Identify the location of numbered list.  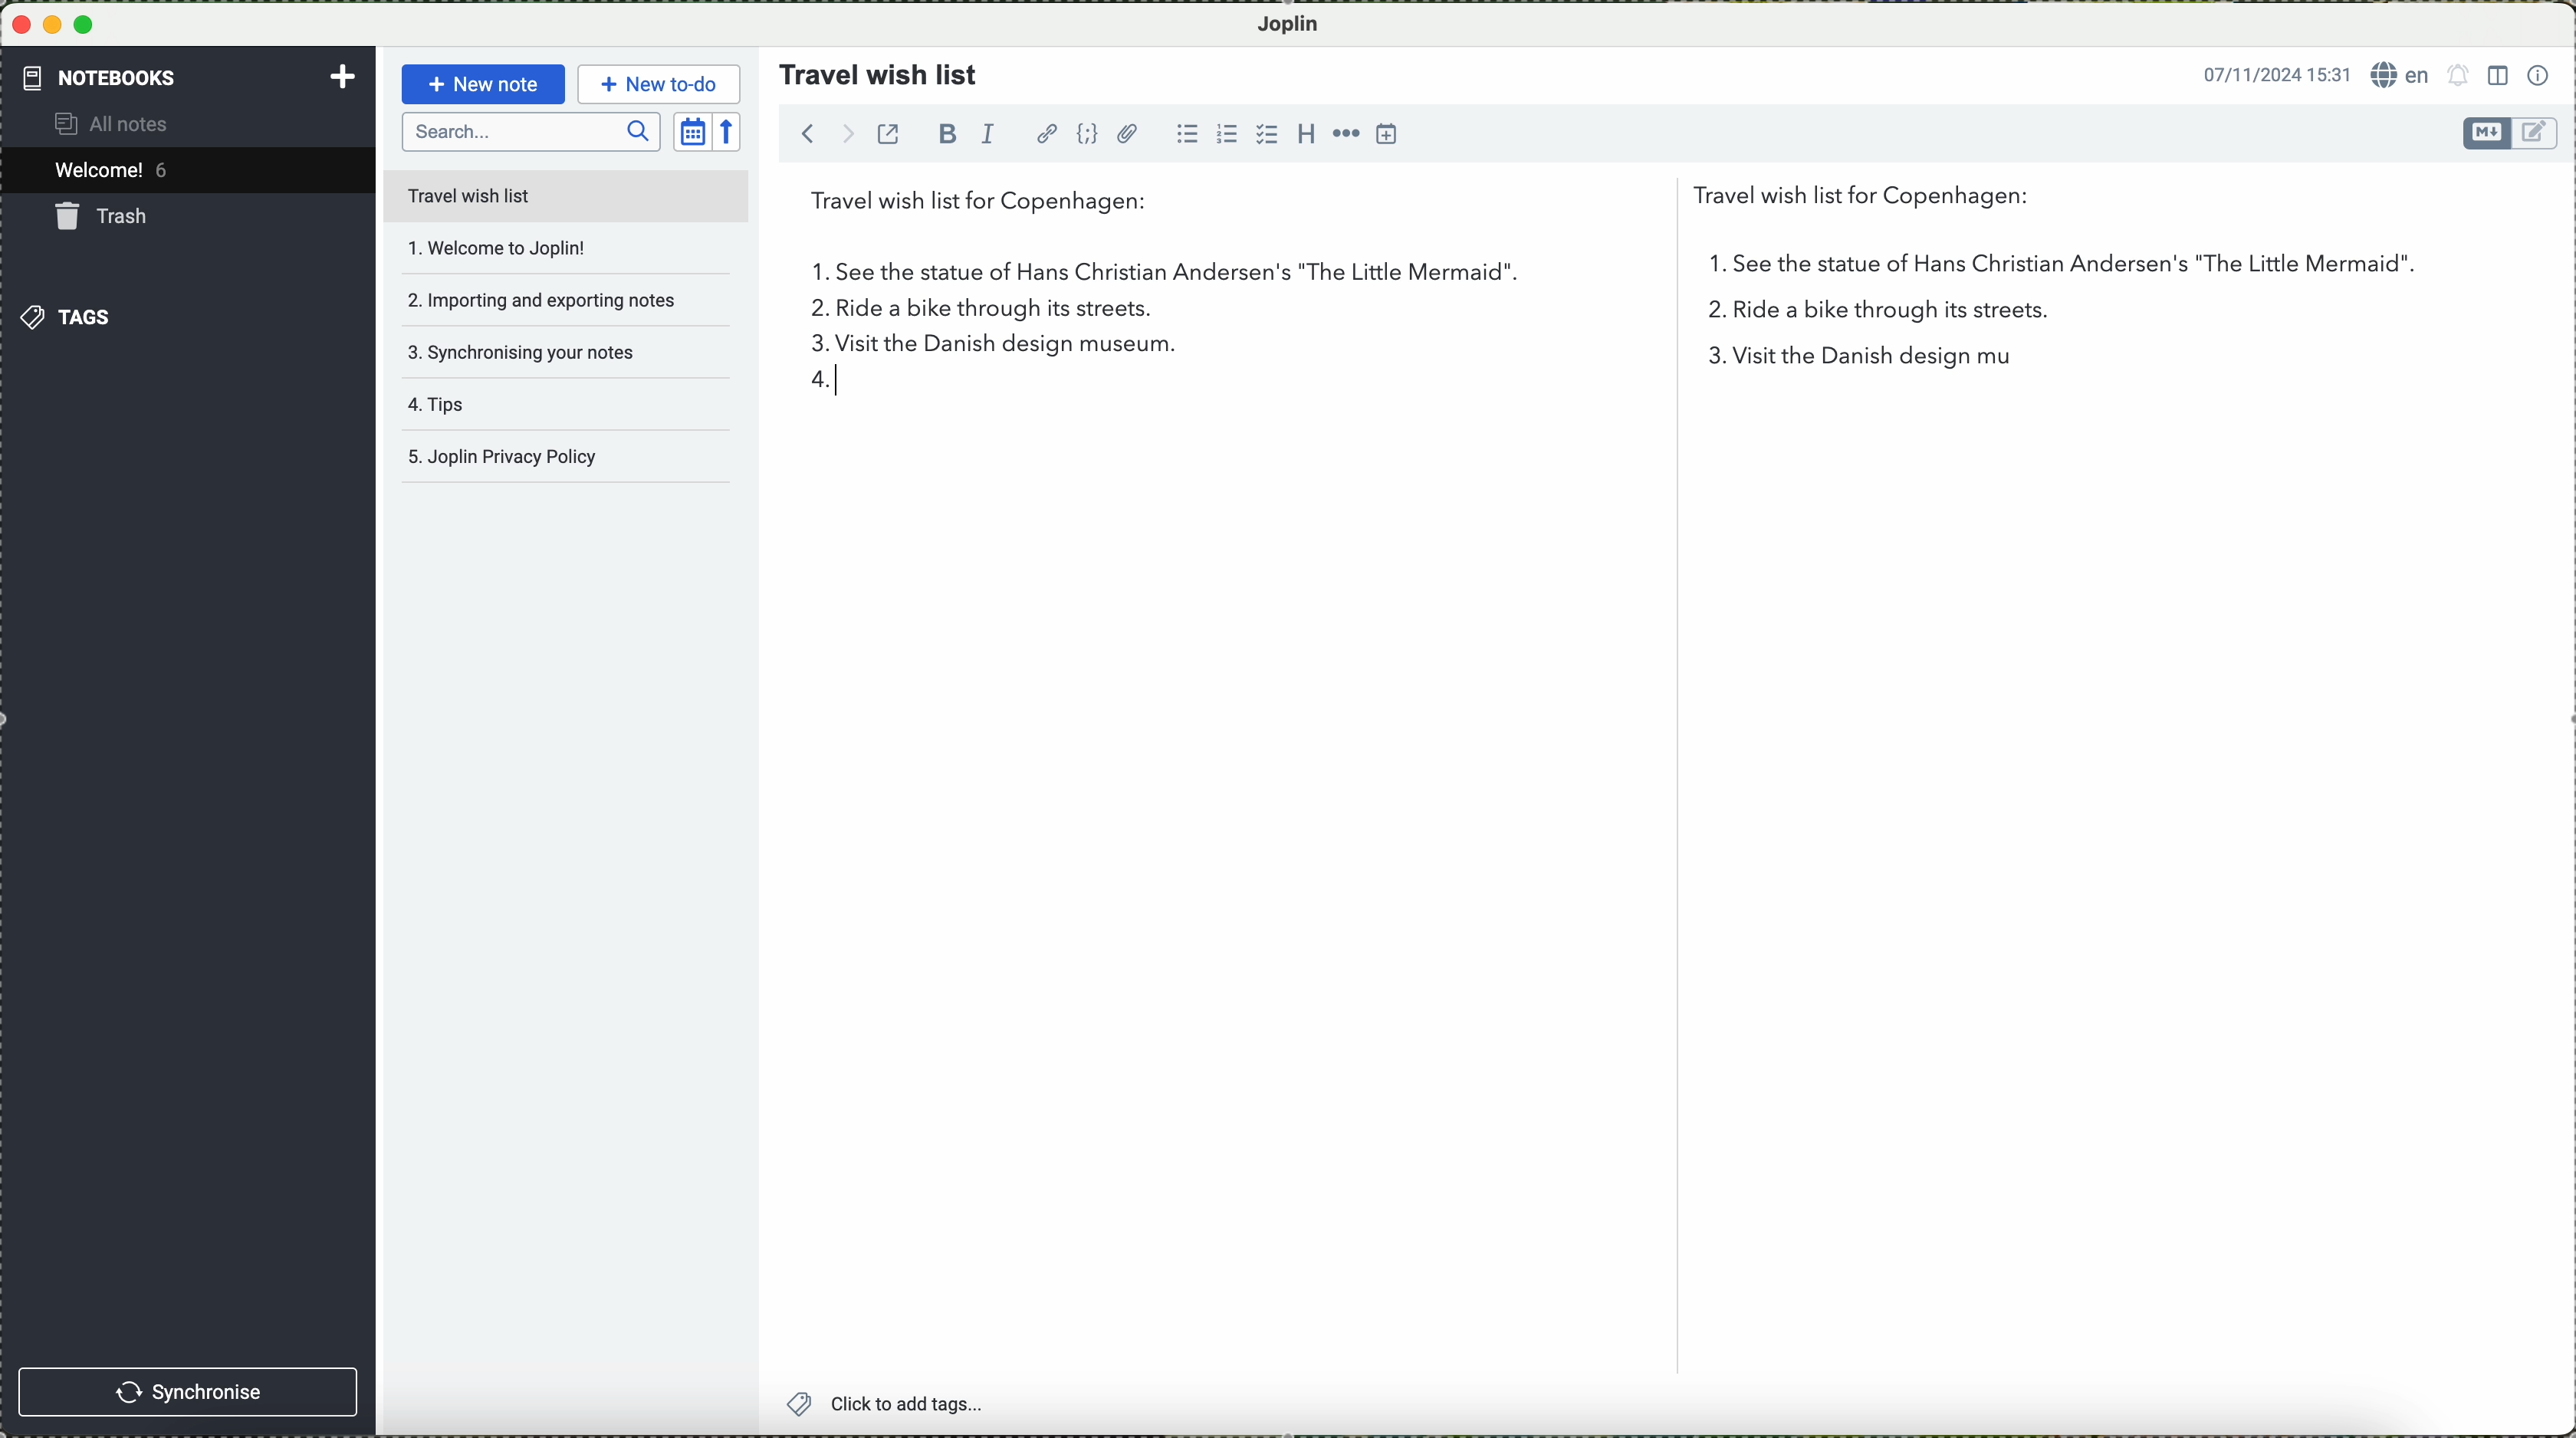
(1226, 126).